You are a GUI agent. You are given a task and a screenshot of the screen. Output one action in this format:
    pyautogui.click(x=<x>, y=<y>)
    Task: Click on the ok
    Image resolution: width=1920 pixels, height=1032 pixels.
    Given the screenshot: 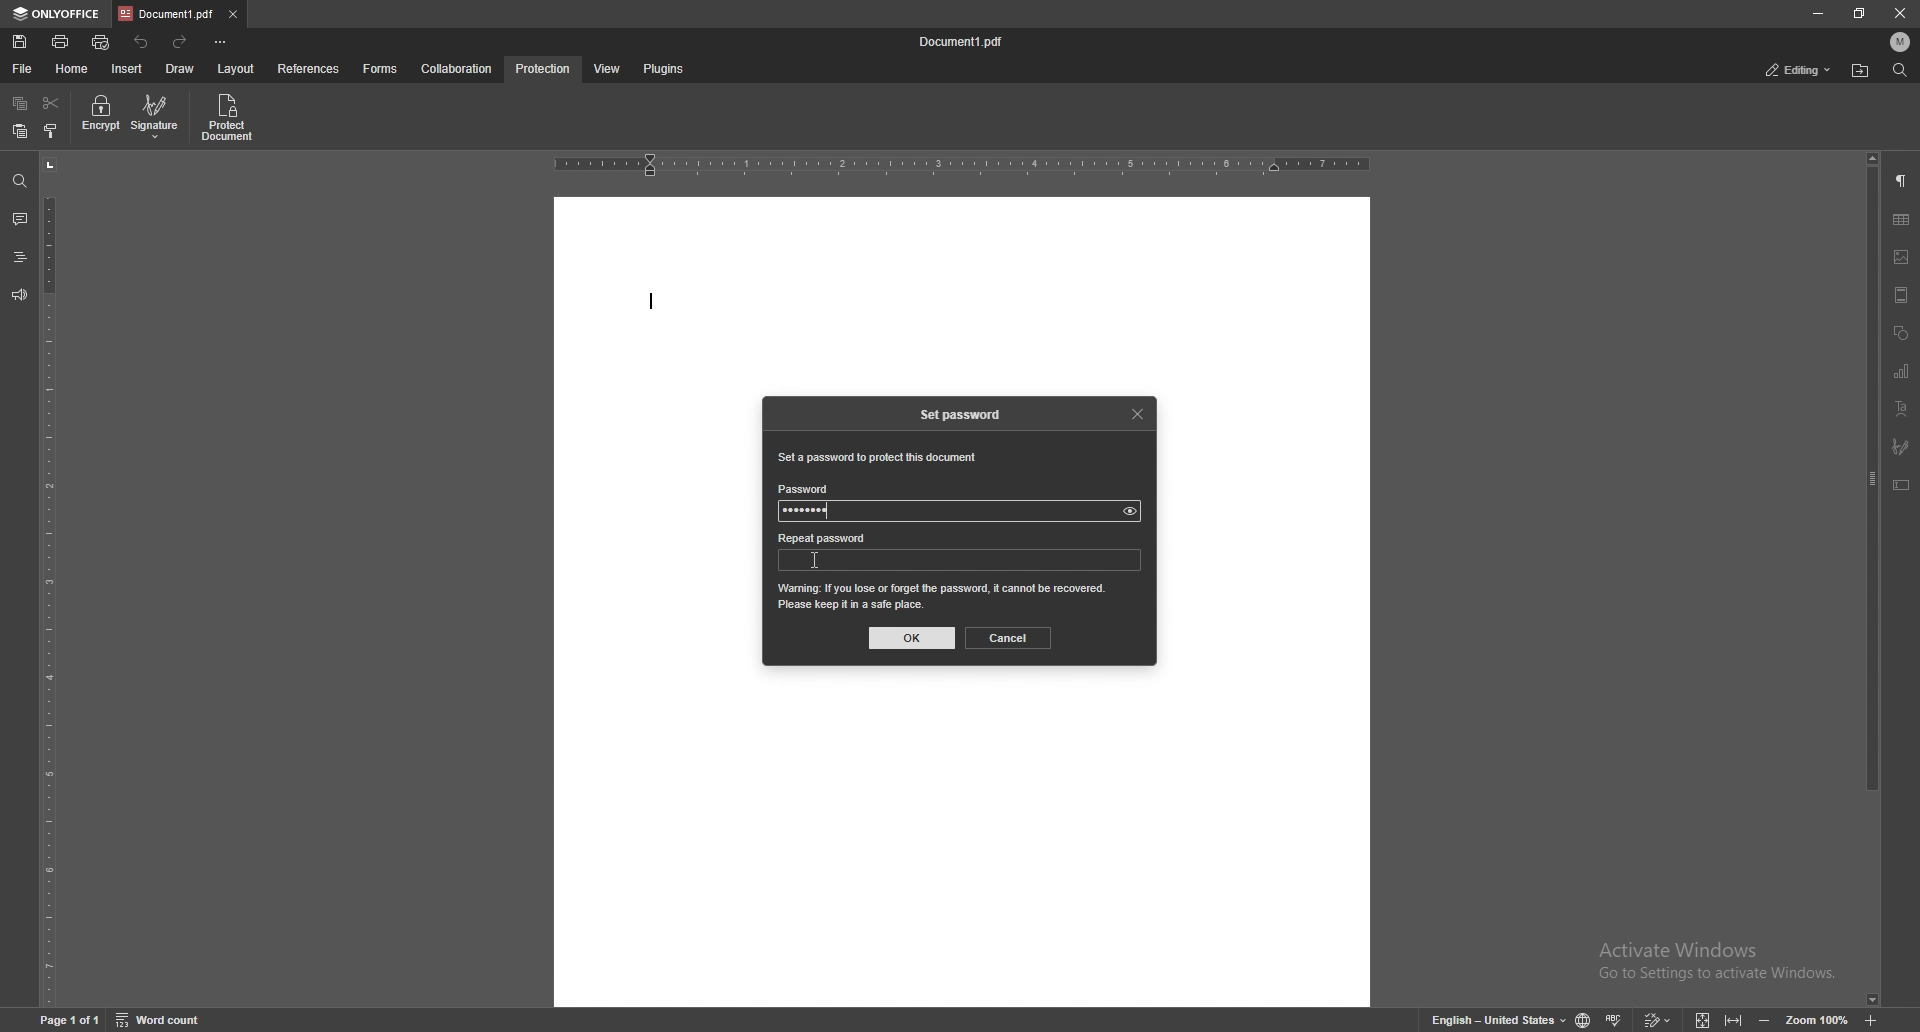 What is the action you would take?
    pyautogui.click(x=912, y=638)
    